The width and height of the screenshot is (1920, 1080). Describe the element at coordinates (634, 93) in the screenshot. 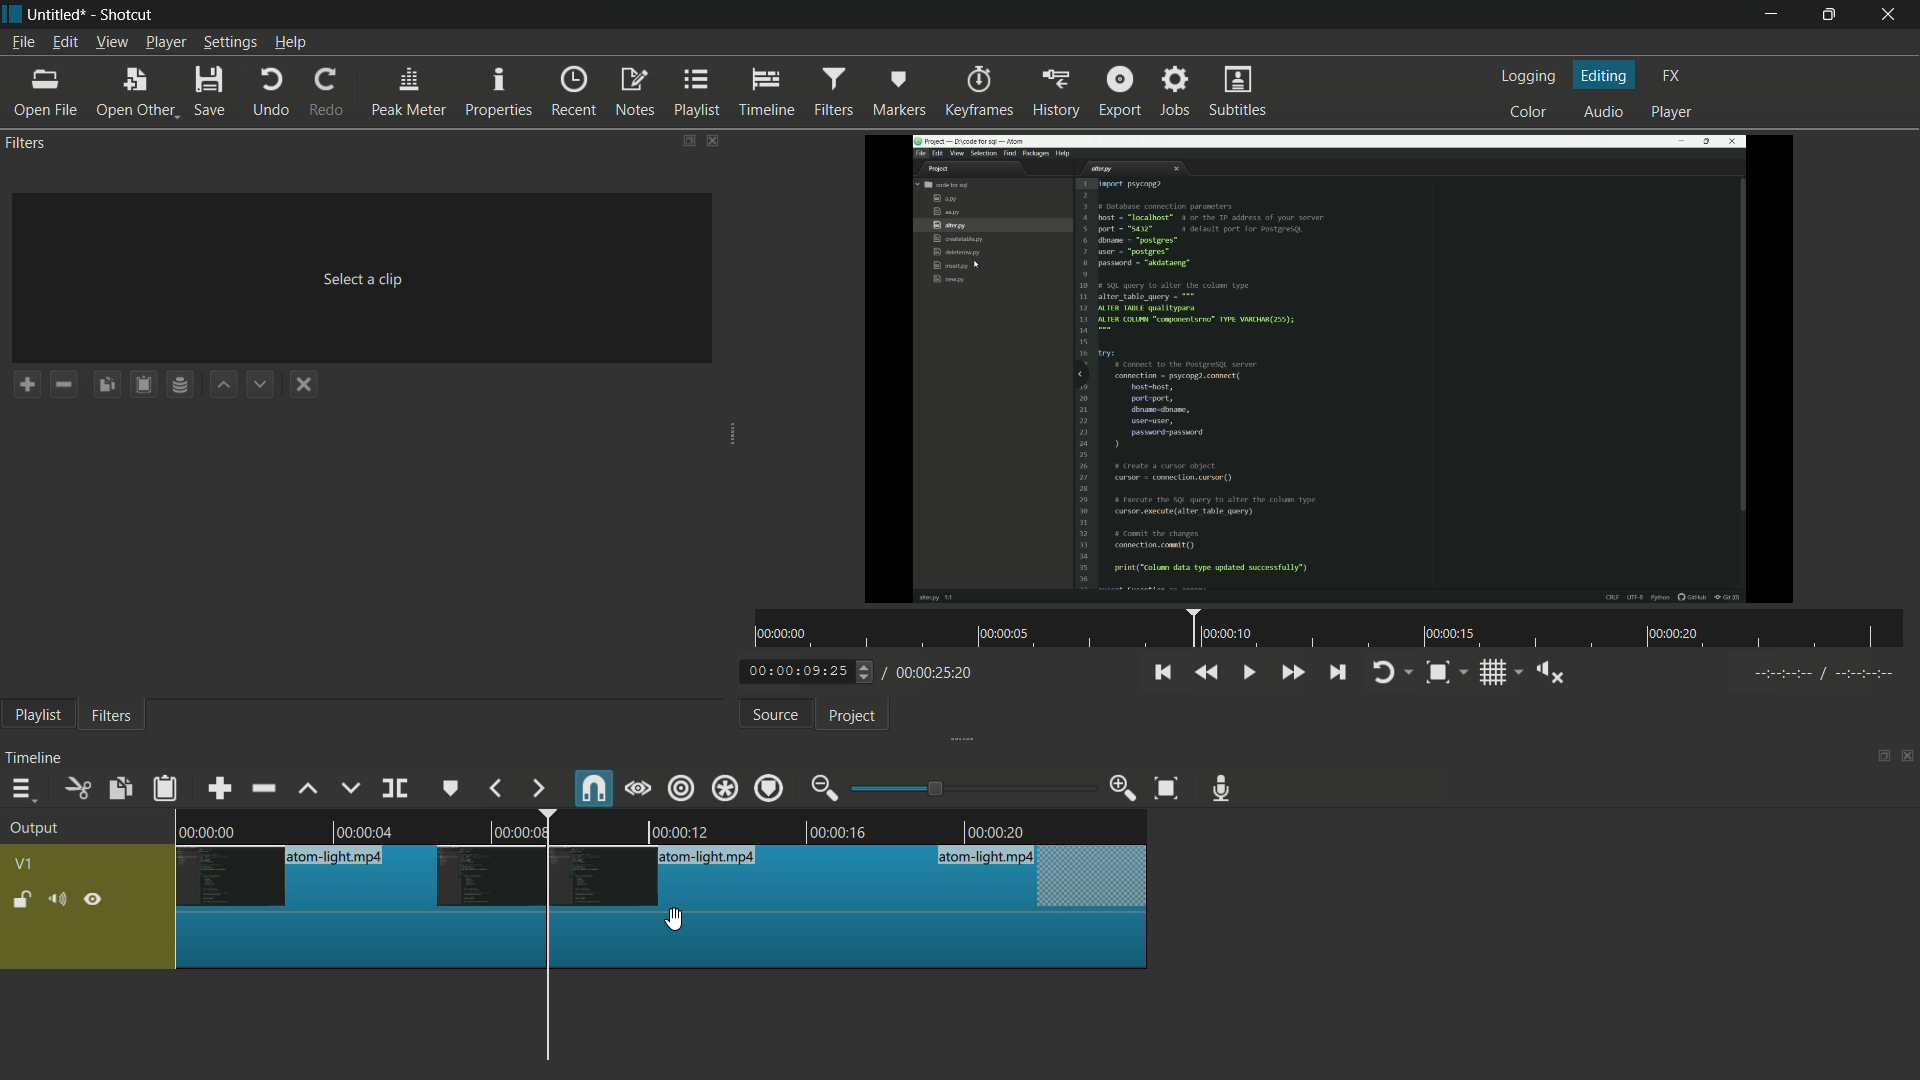

I see `notes` at that location.